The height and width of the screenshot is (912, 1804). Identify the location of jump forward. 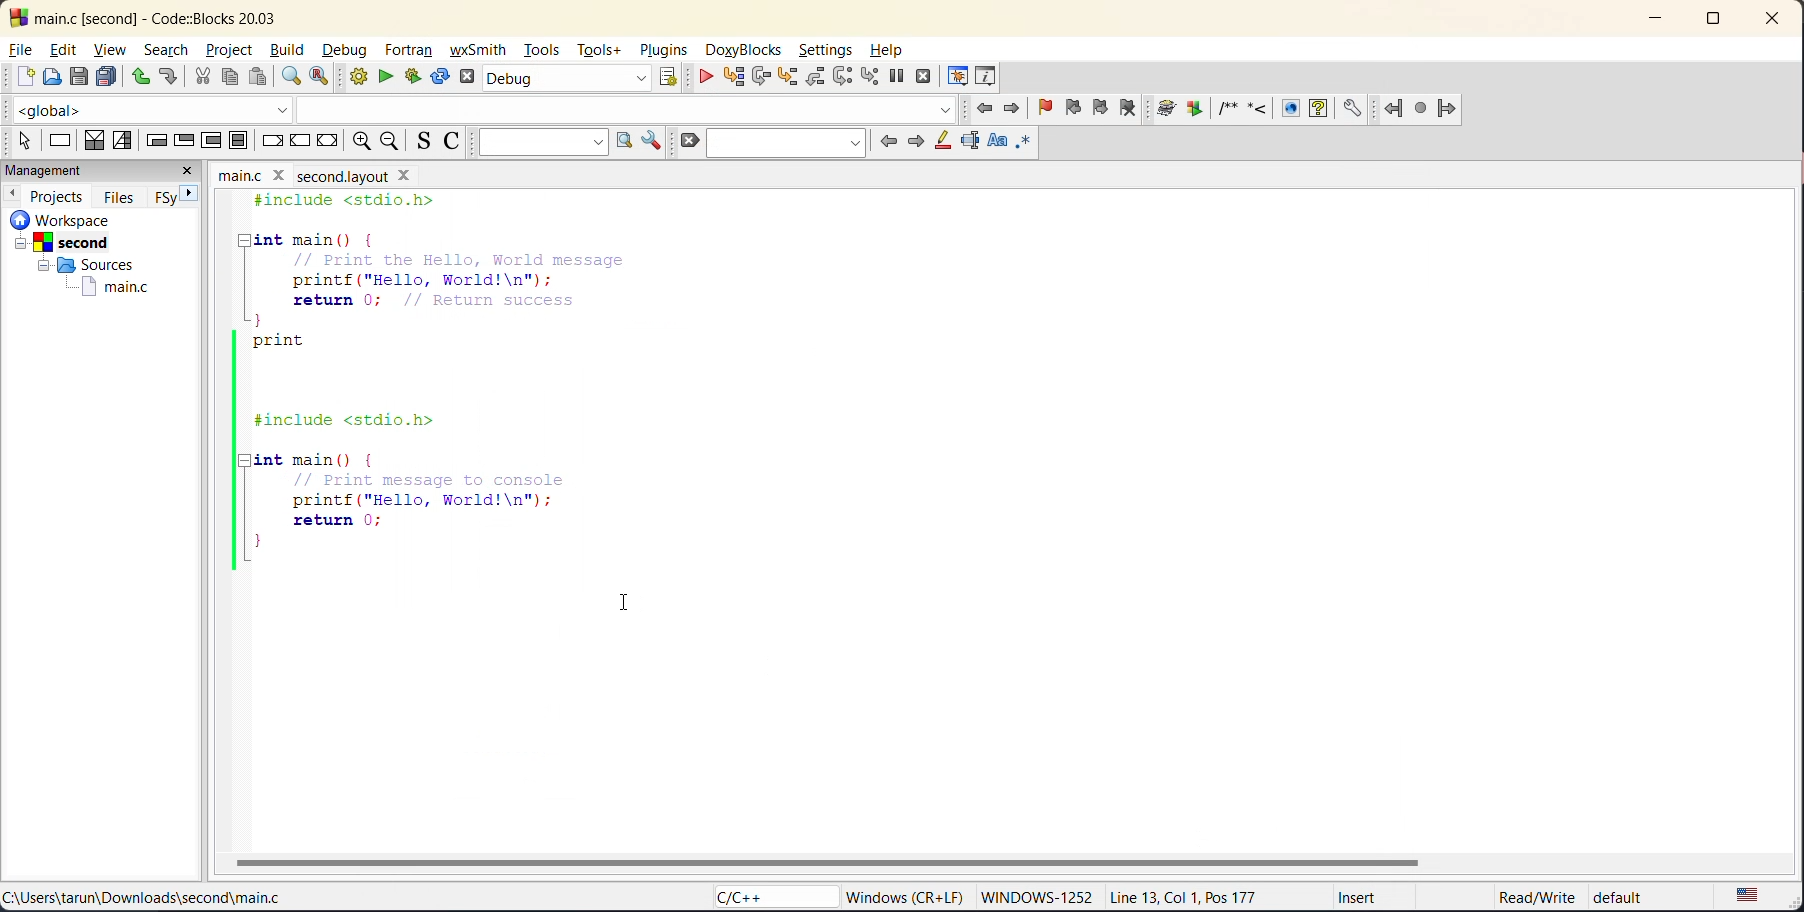
(1452, 109).